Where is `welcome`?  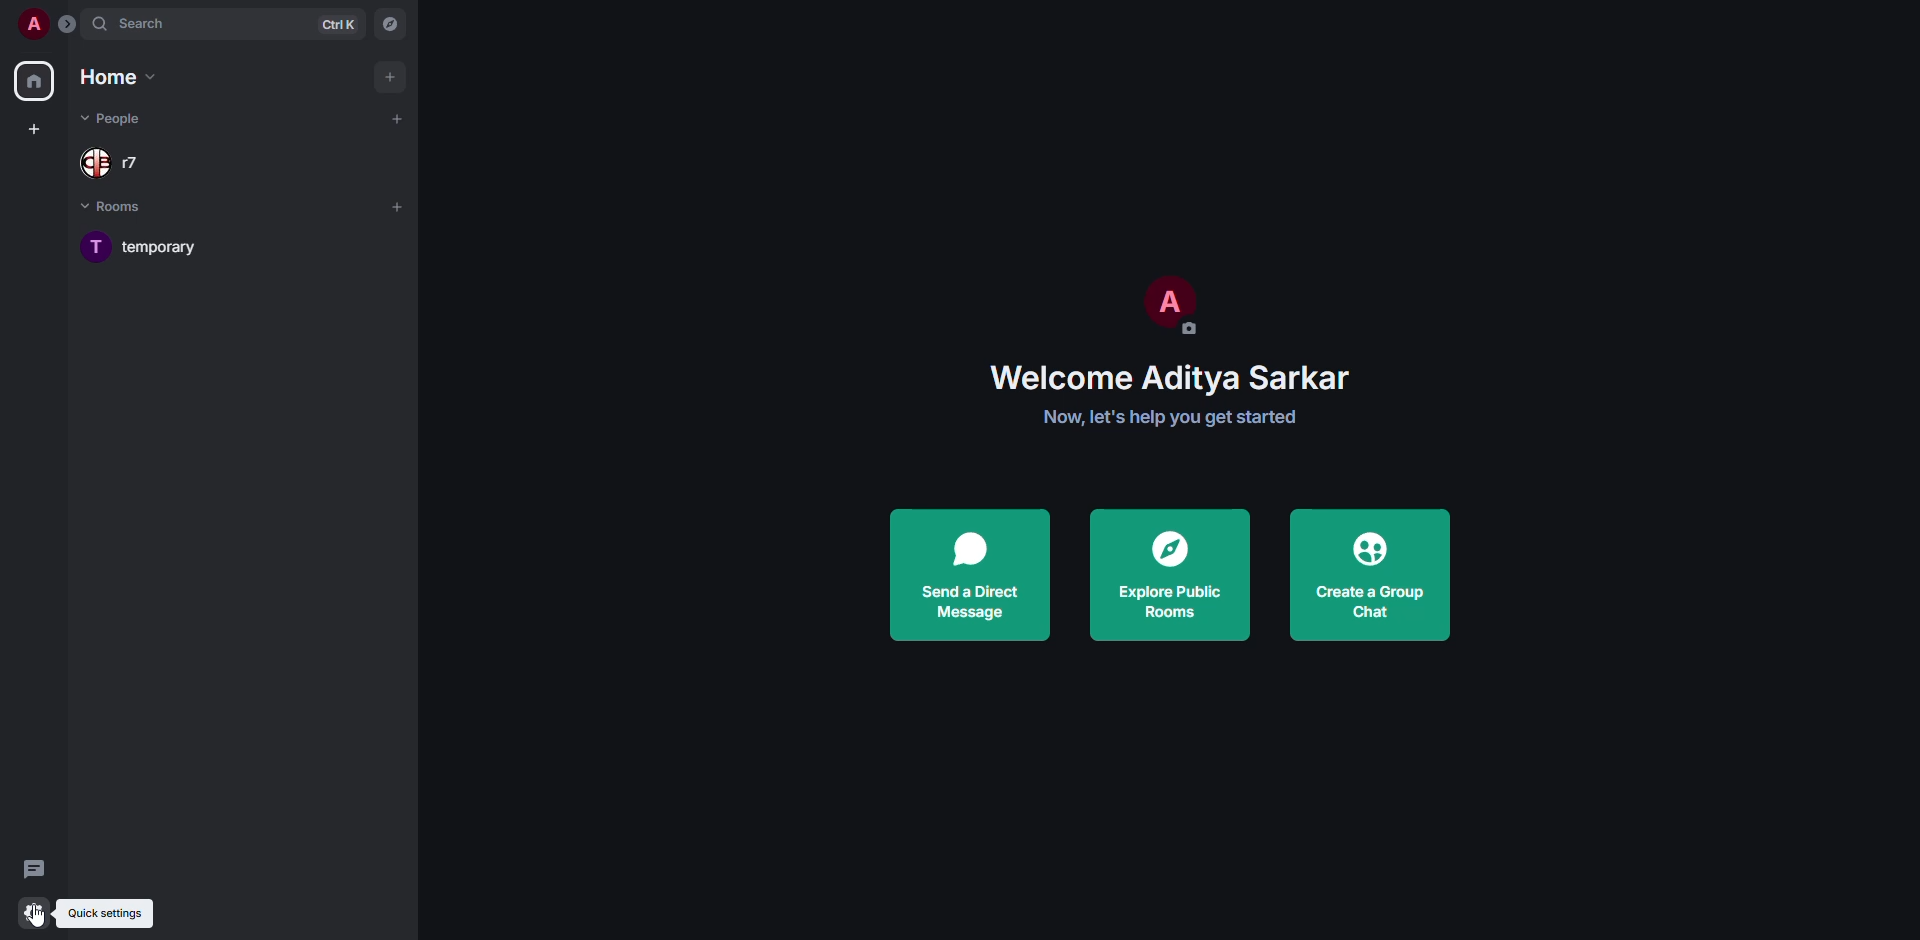 welcome is located at coordinates (1173, 378).